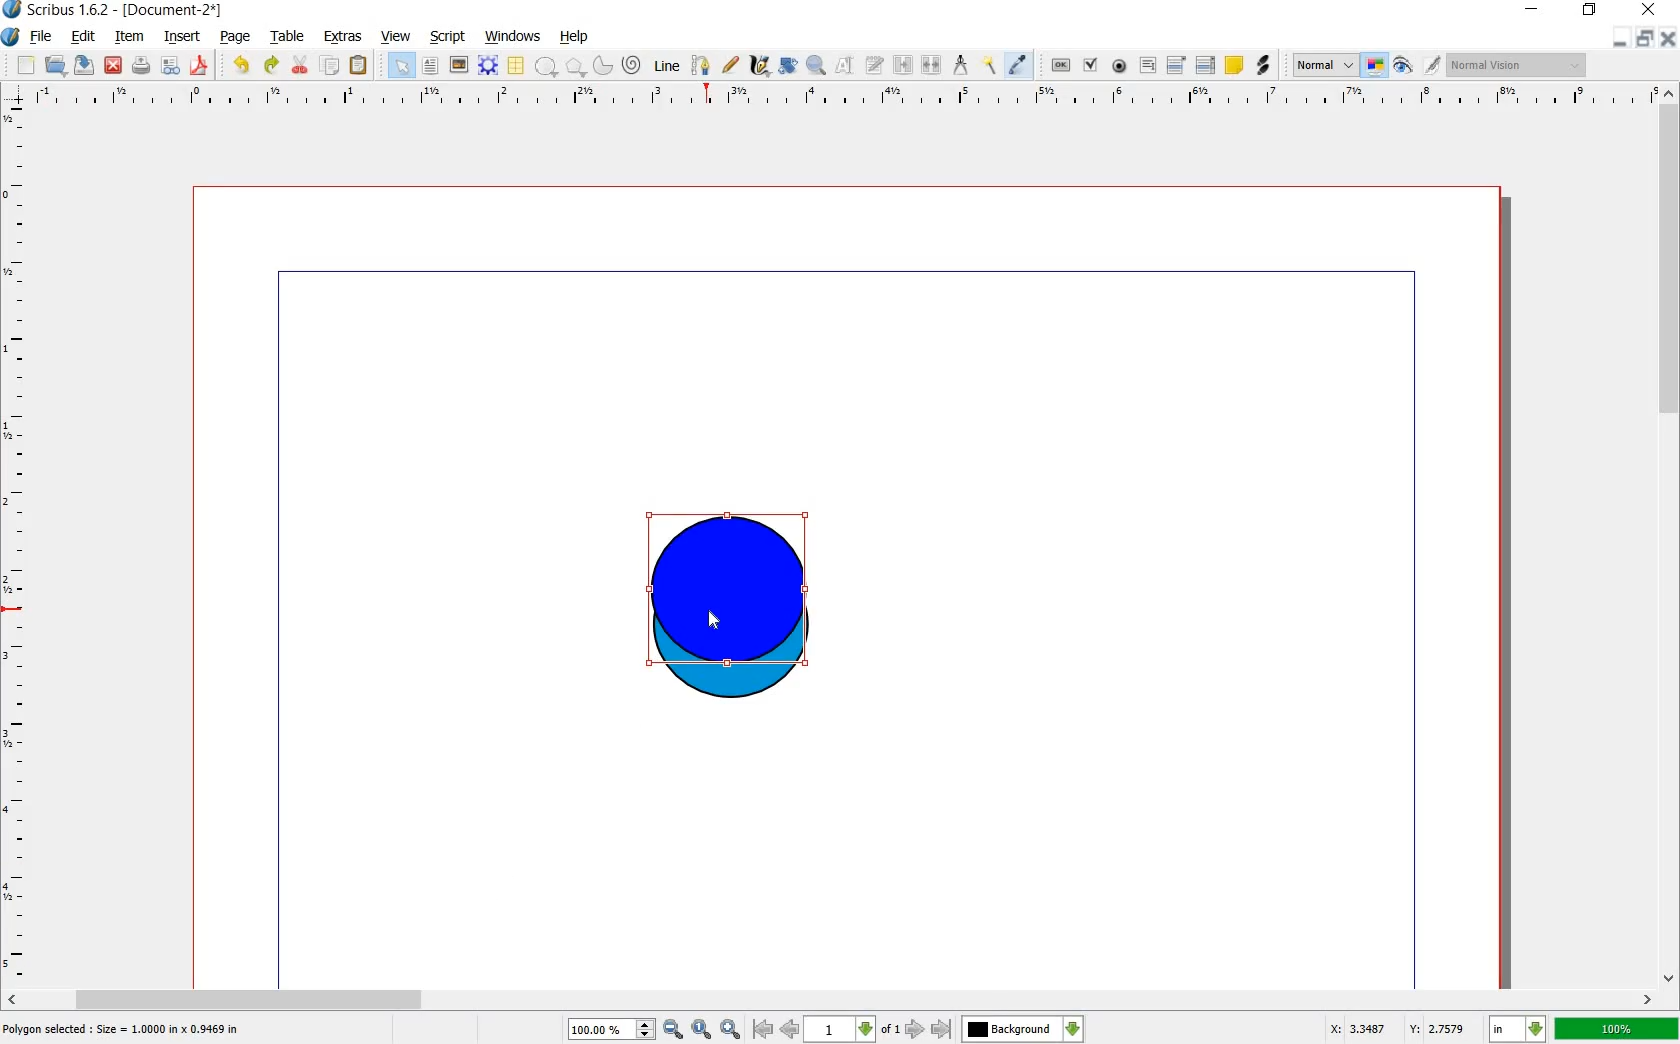 This screenshot has height=1044, width=1680. I want to click on ruler, so click(843, 101).